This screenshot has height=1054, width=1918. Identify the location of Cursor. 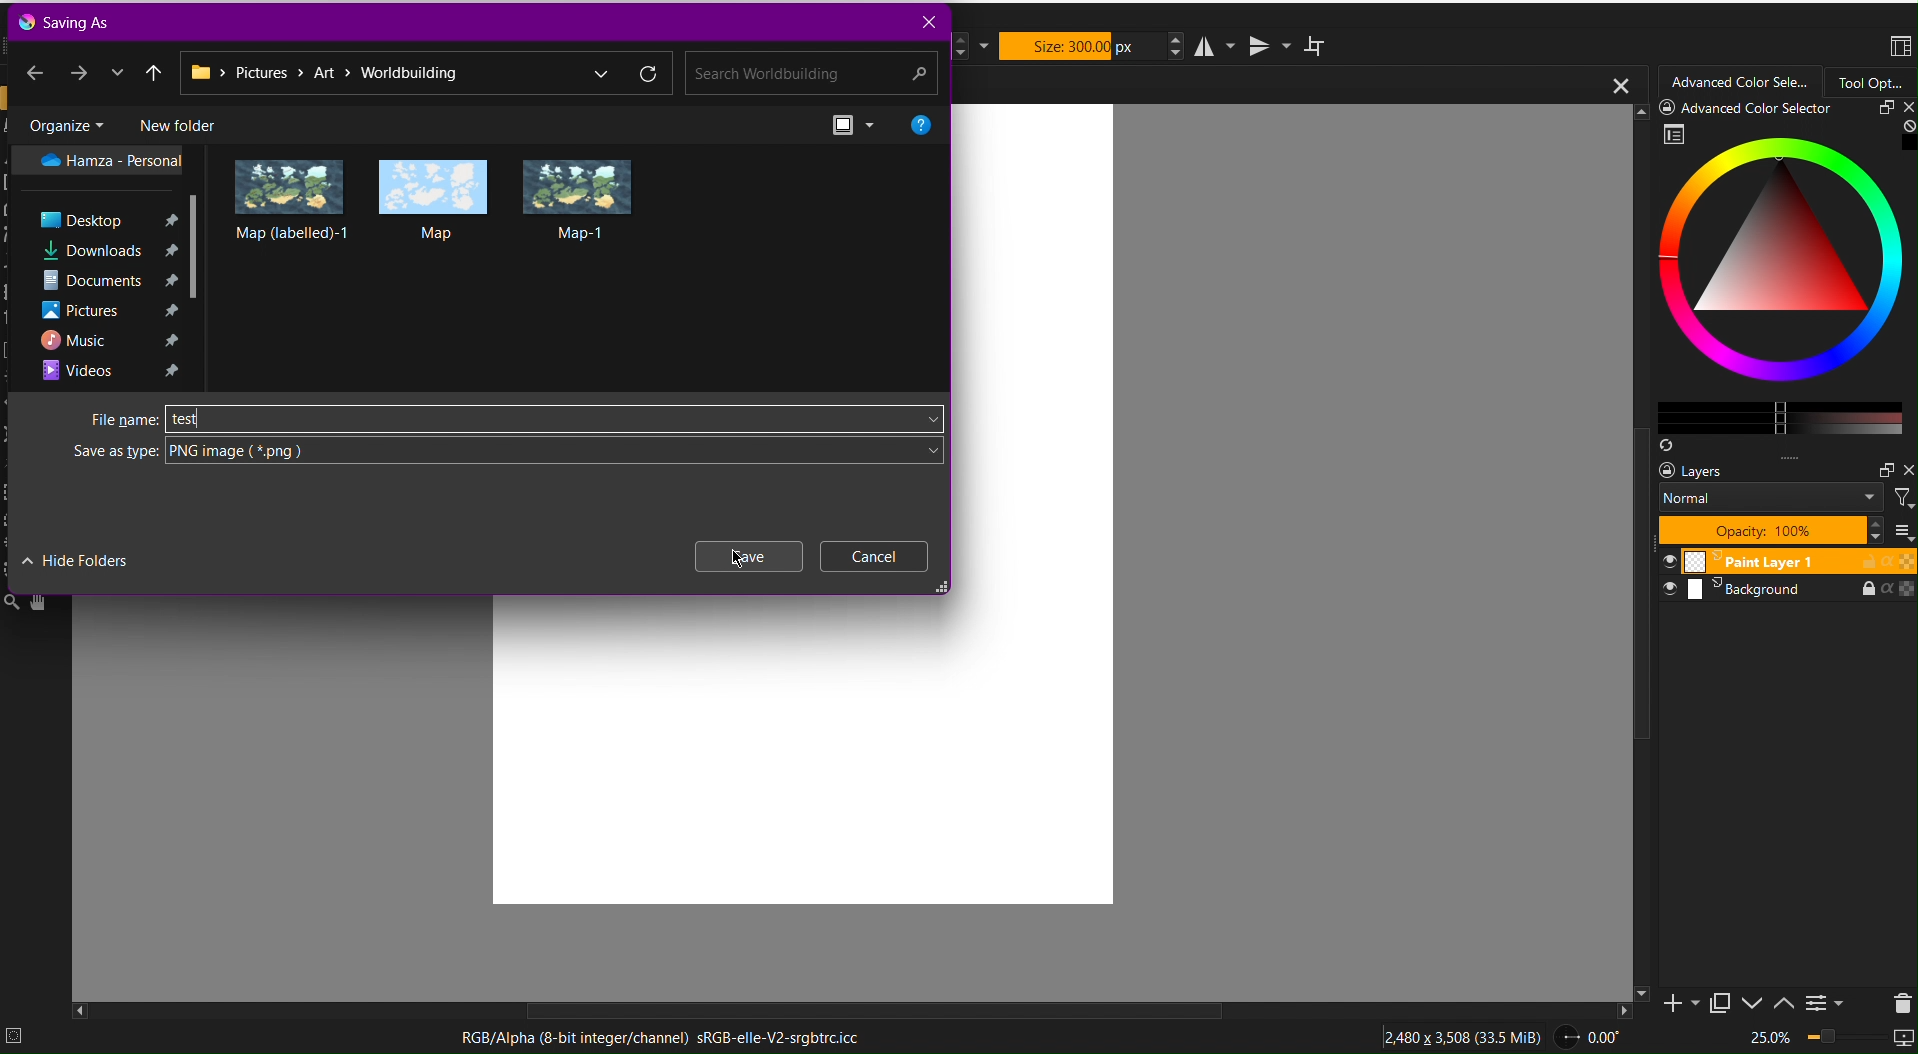
(738, 559).